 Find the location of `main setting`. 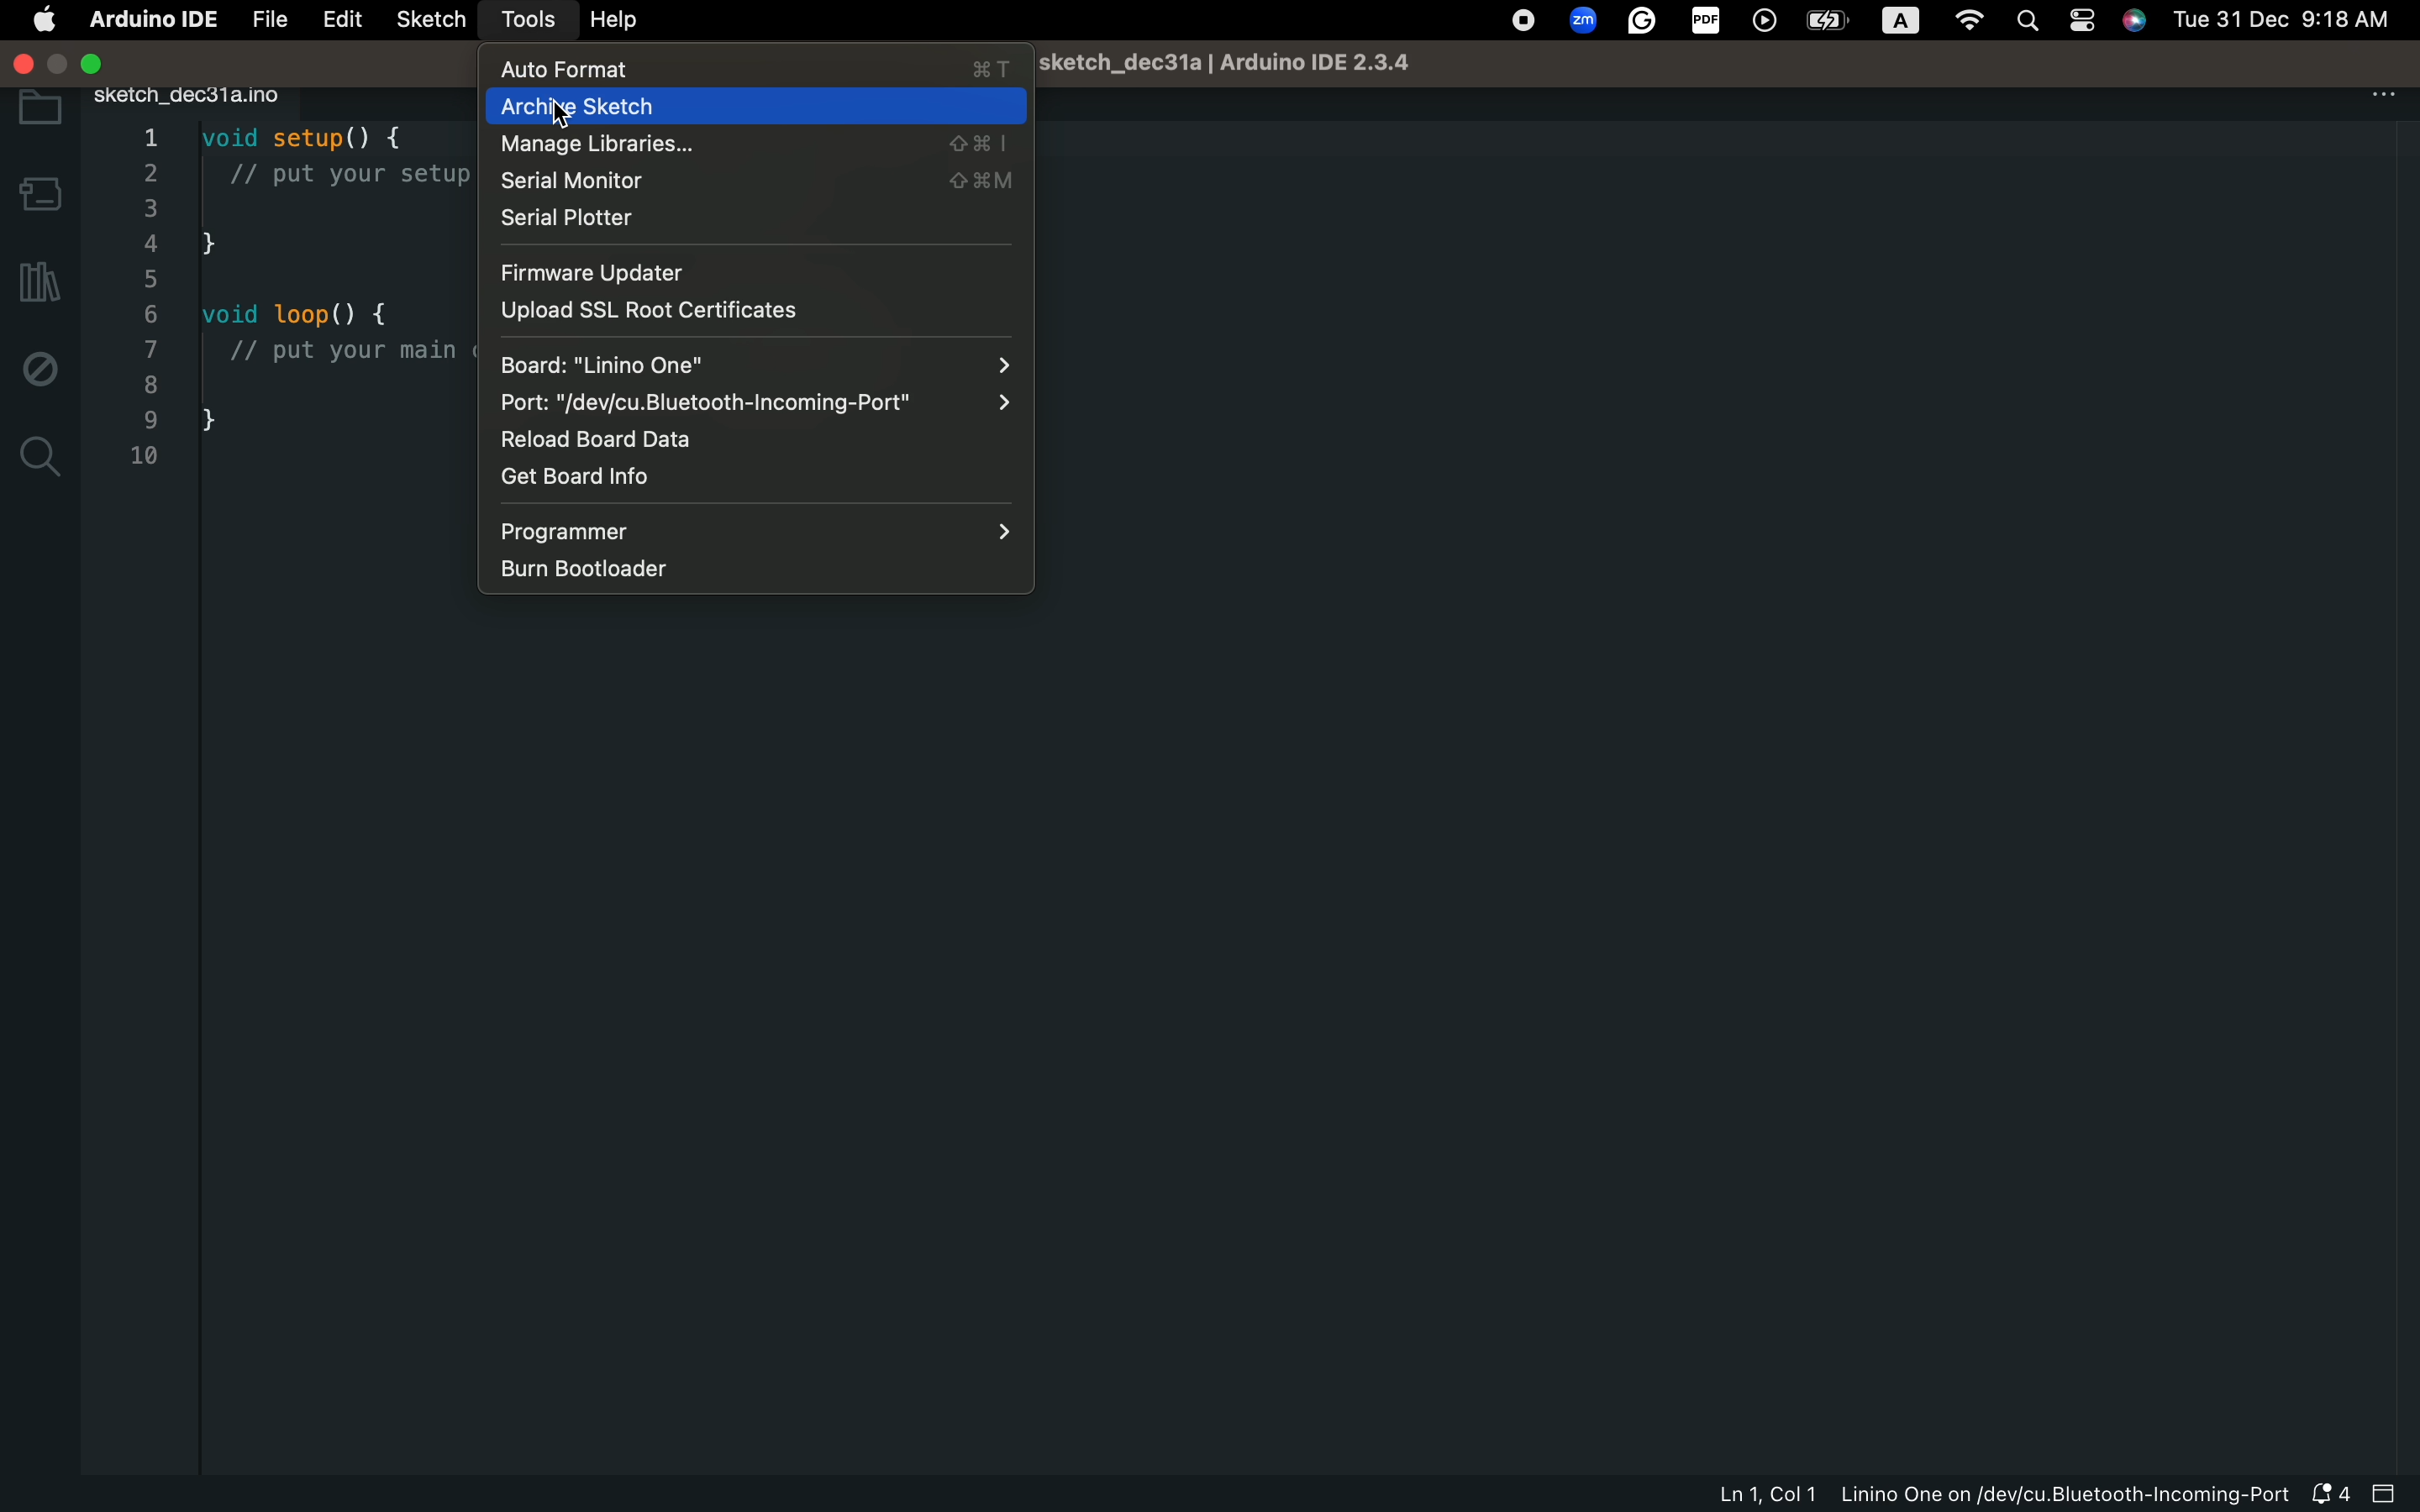

main setting is located at coordinates (43, 21).